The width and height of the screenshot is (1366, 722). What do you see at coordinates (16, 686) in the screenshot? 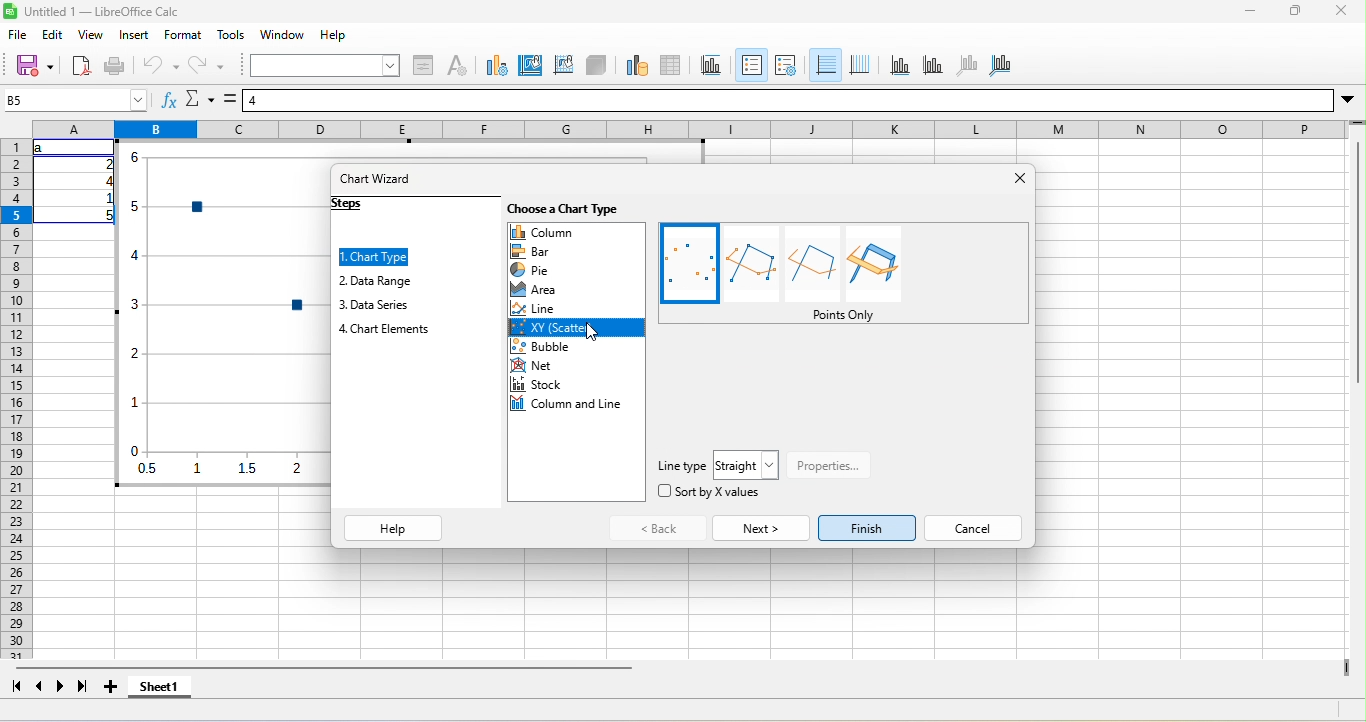
I see `first sheet` at bounding box center [16, 686].